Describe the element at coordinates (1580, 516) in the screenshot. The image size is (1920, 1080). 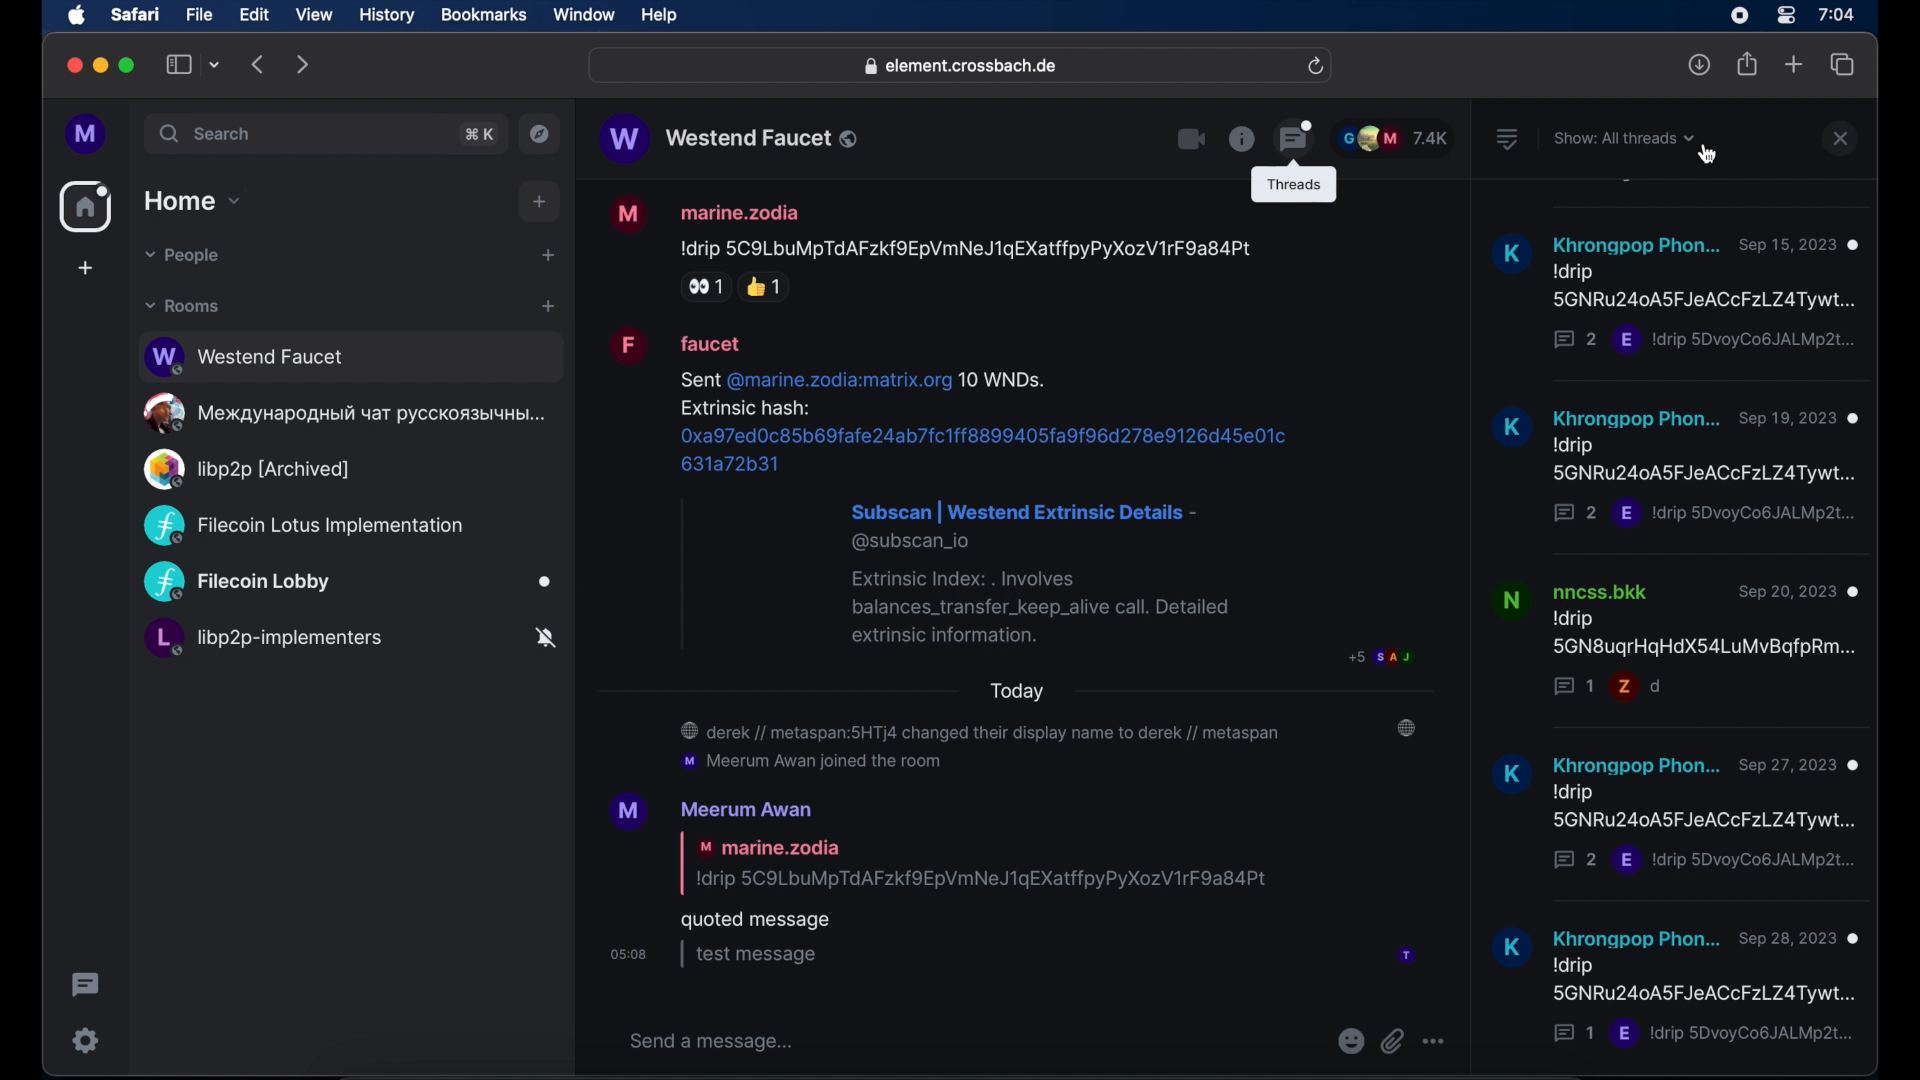
I see `2 messages` at that location.